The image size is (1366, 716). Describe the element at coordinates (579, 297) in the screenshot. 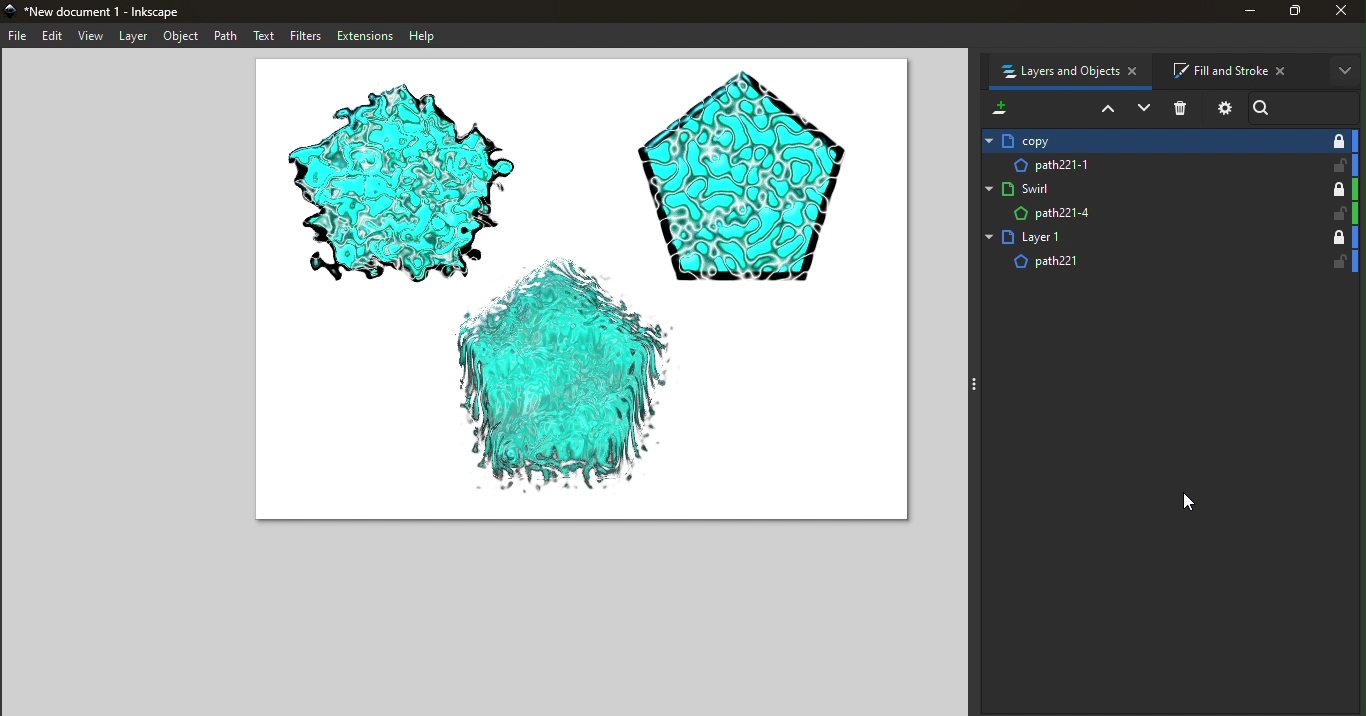

I see `Canvas showing different shapes` at that location.